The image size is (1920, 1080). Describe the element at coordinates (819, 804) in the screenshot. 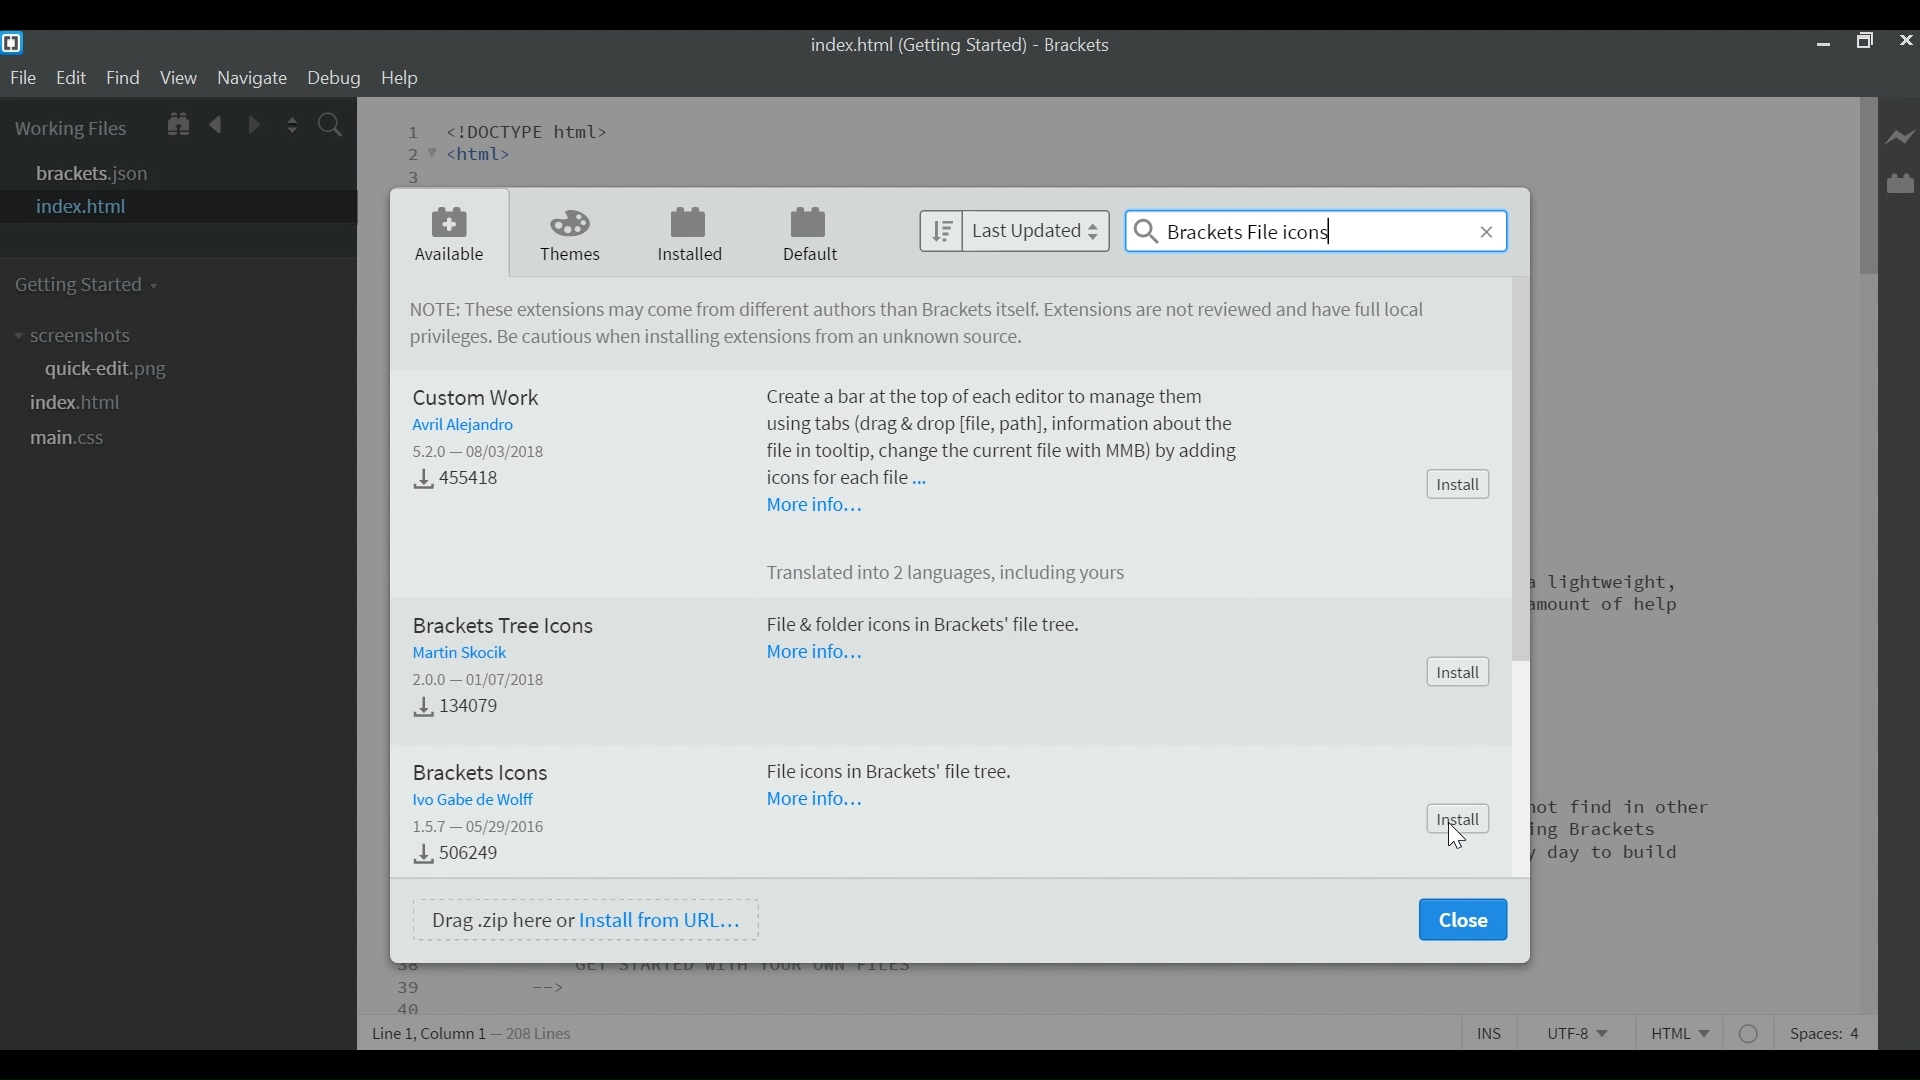

I see `More Information` at that location.